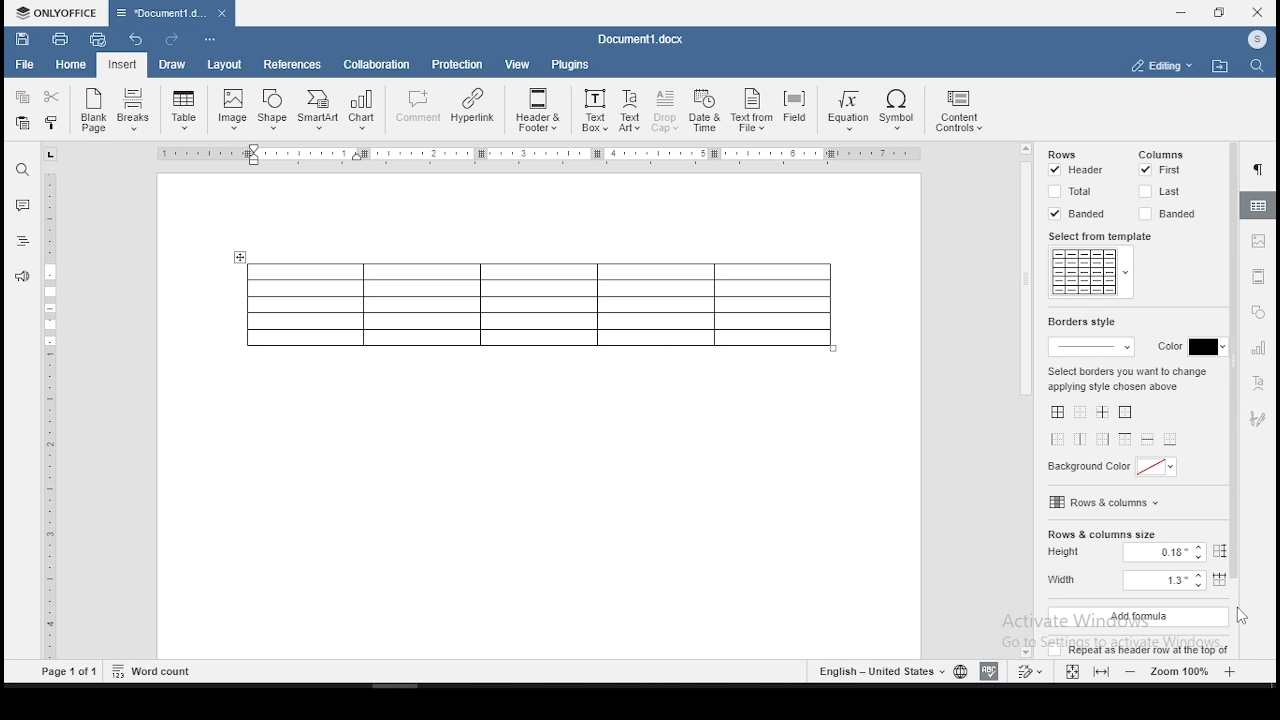 This screenshot has height=720, width=1280. What do you see at coordinates (1171, 439) in the screenshot?
I see `only bottom border` at bounding box center [1171, 439].